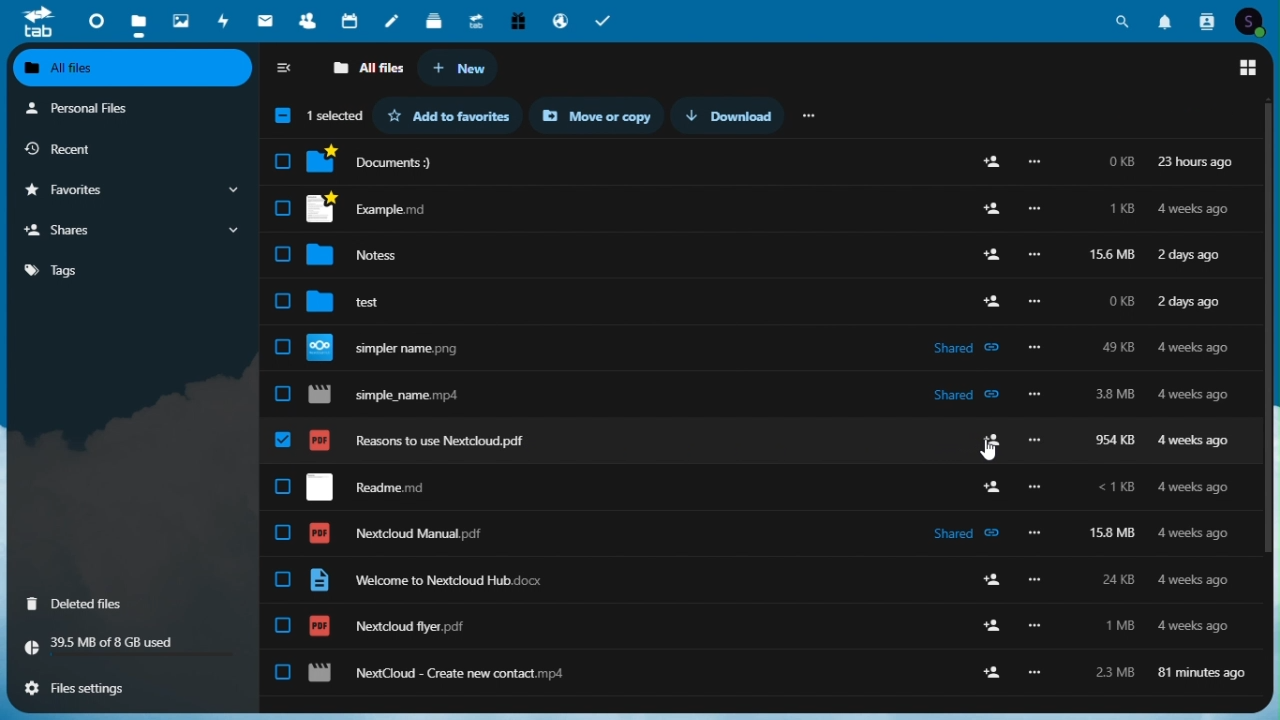 The image size is (1280, 720). What do you see at coordinates (1034, 255) in the screenshot?
I see `` at bounding box center [1034, 255].